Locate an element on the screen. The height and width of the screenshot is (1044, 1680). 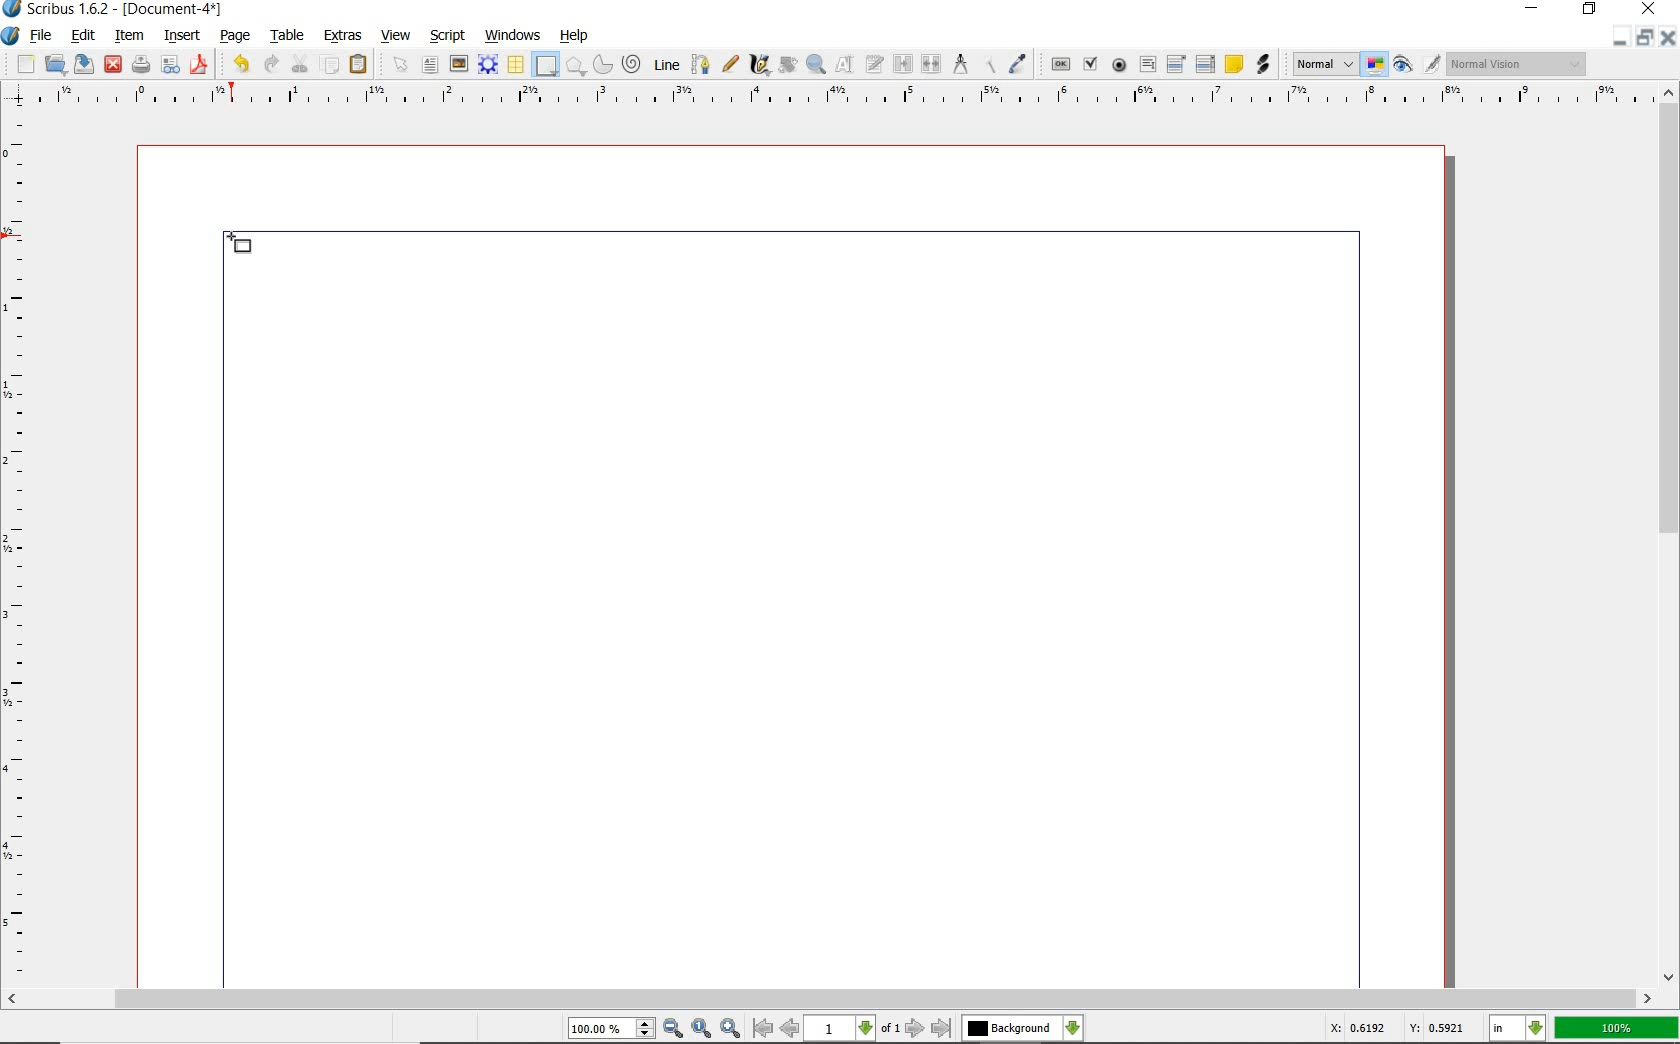
shape is located at coordinates (546, 66).